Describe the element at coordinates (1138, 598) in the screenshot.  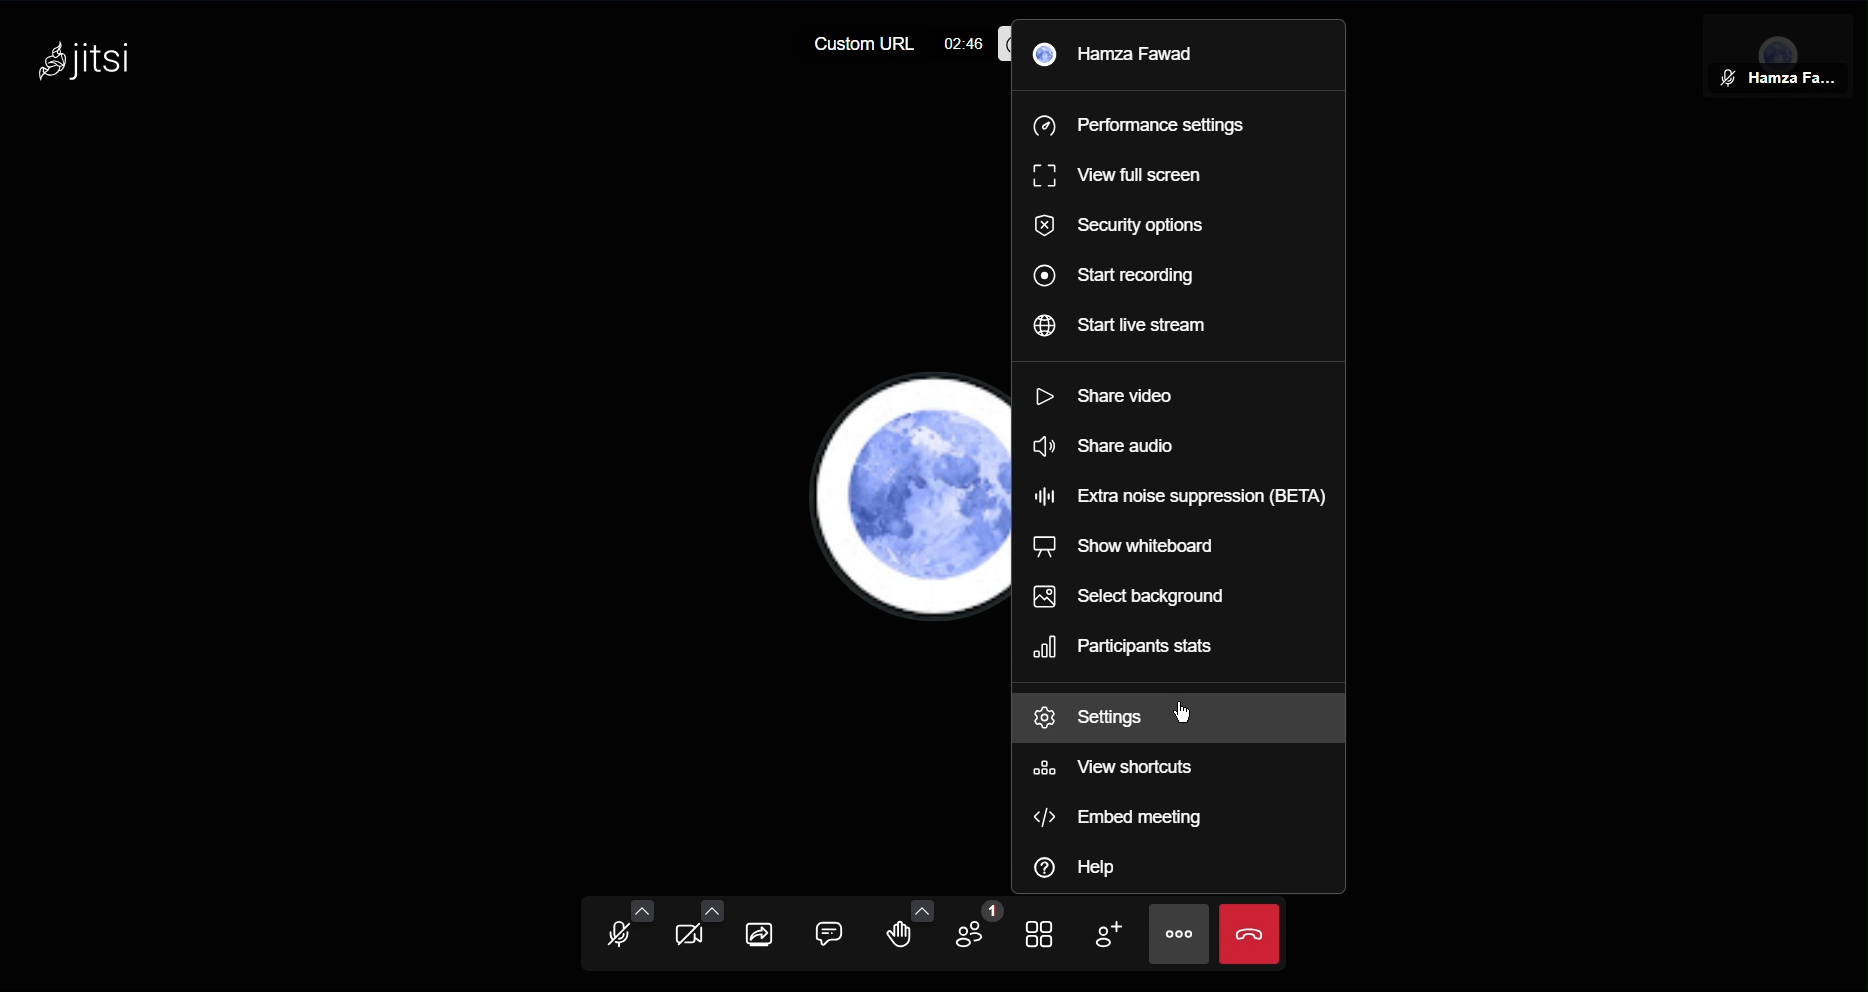
I see `Select background` at that location.